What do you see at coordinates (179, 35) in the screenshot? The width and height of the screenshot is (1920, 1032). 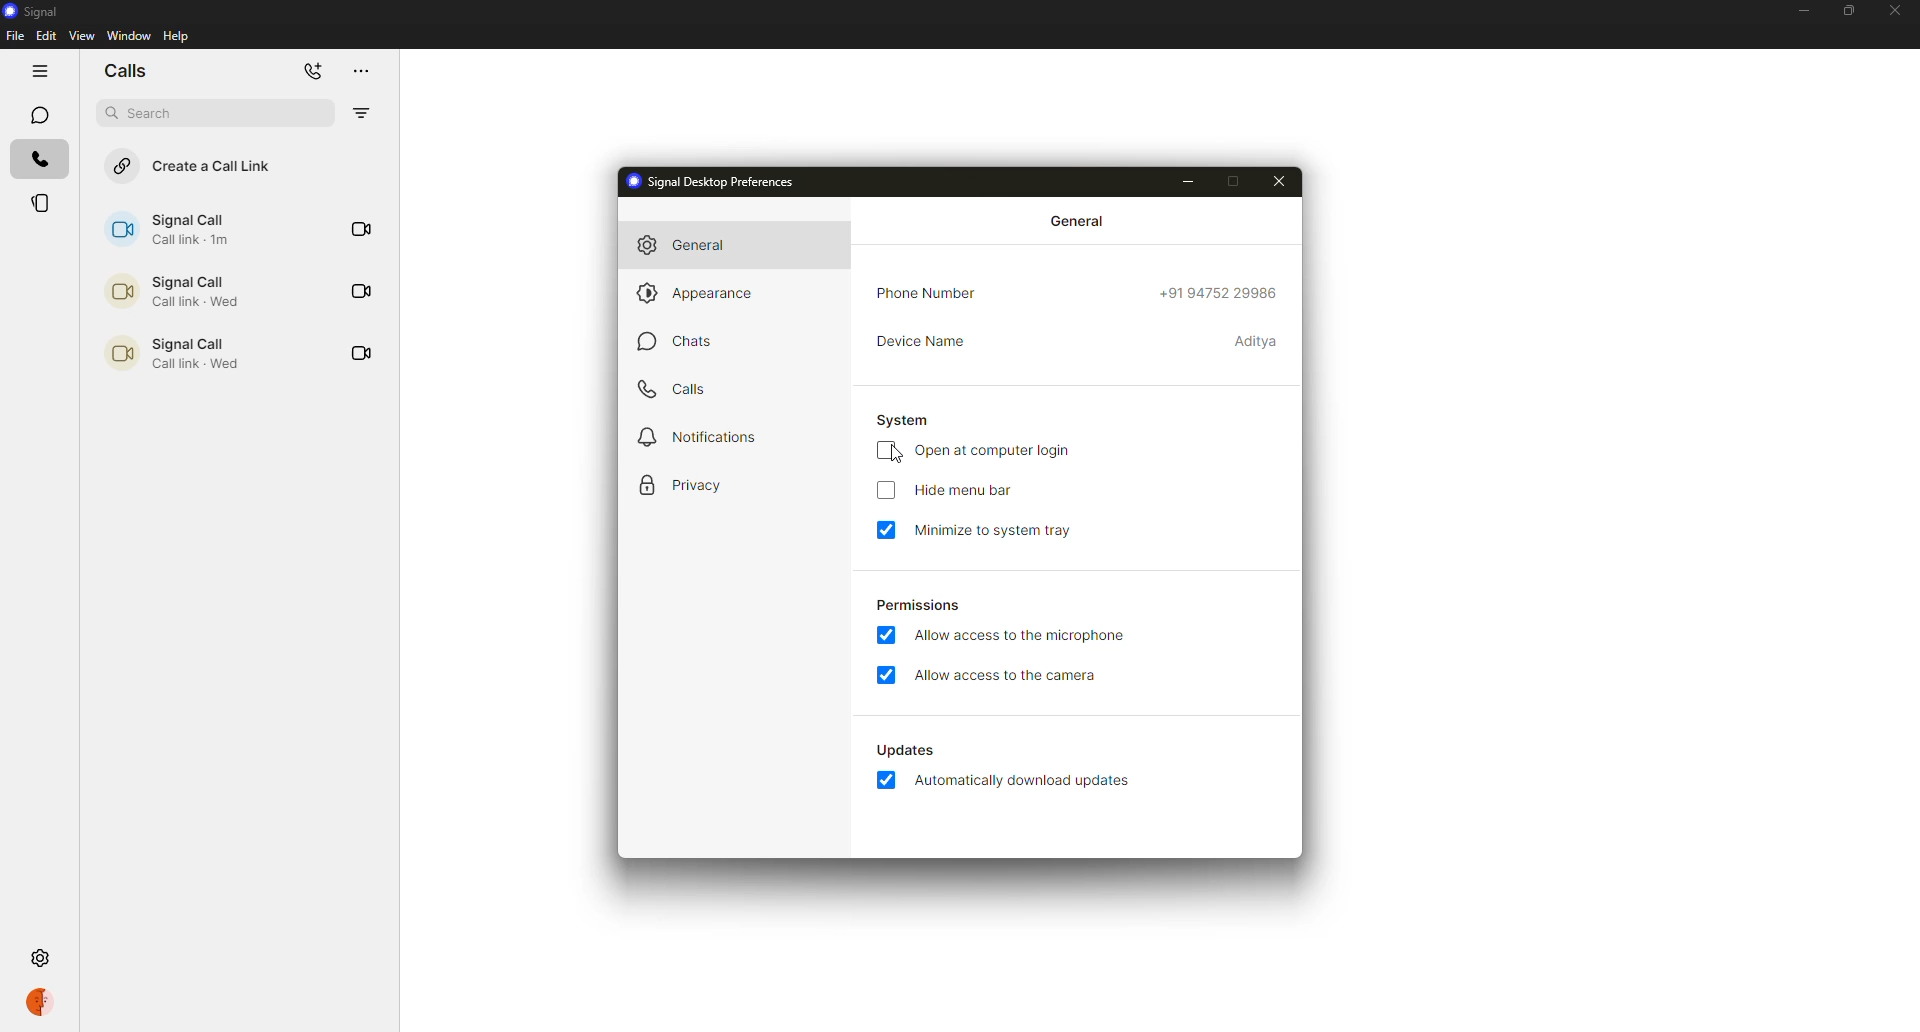 I see `help` at bounding box center [179, 35].